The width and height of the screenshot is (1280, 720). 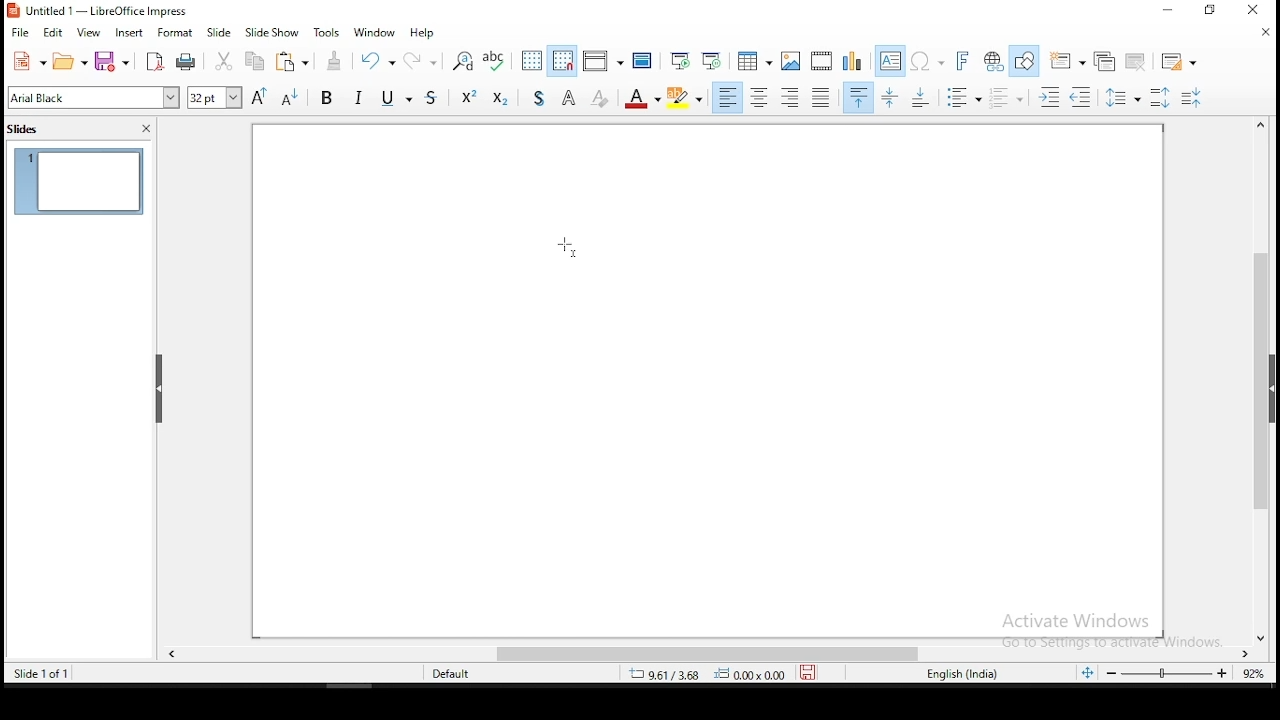 I want to click on insert, so click(x=128, y=34).